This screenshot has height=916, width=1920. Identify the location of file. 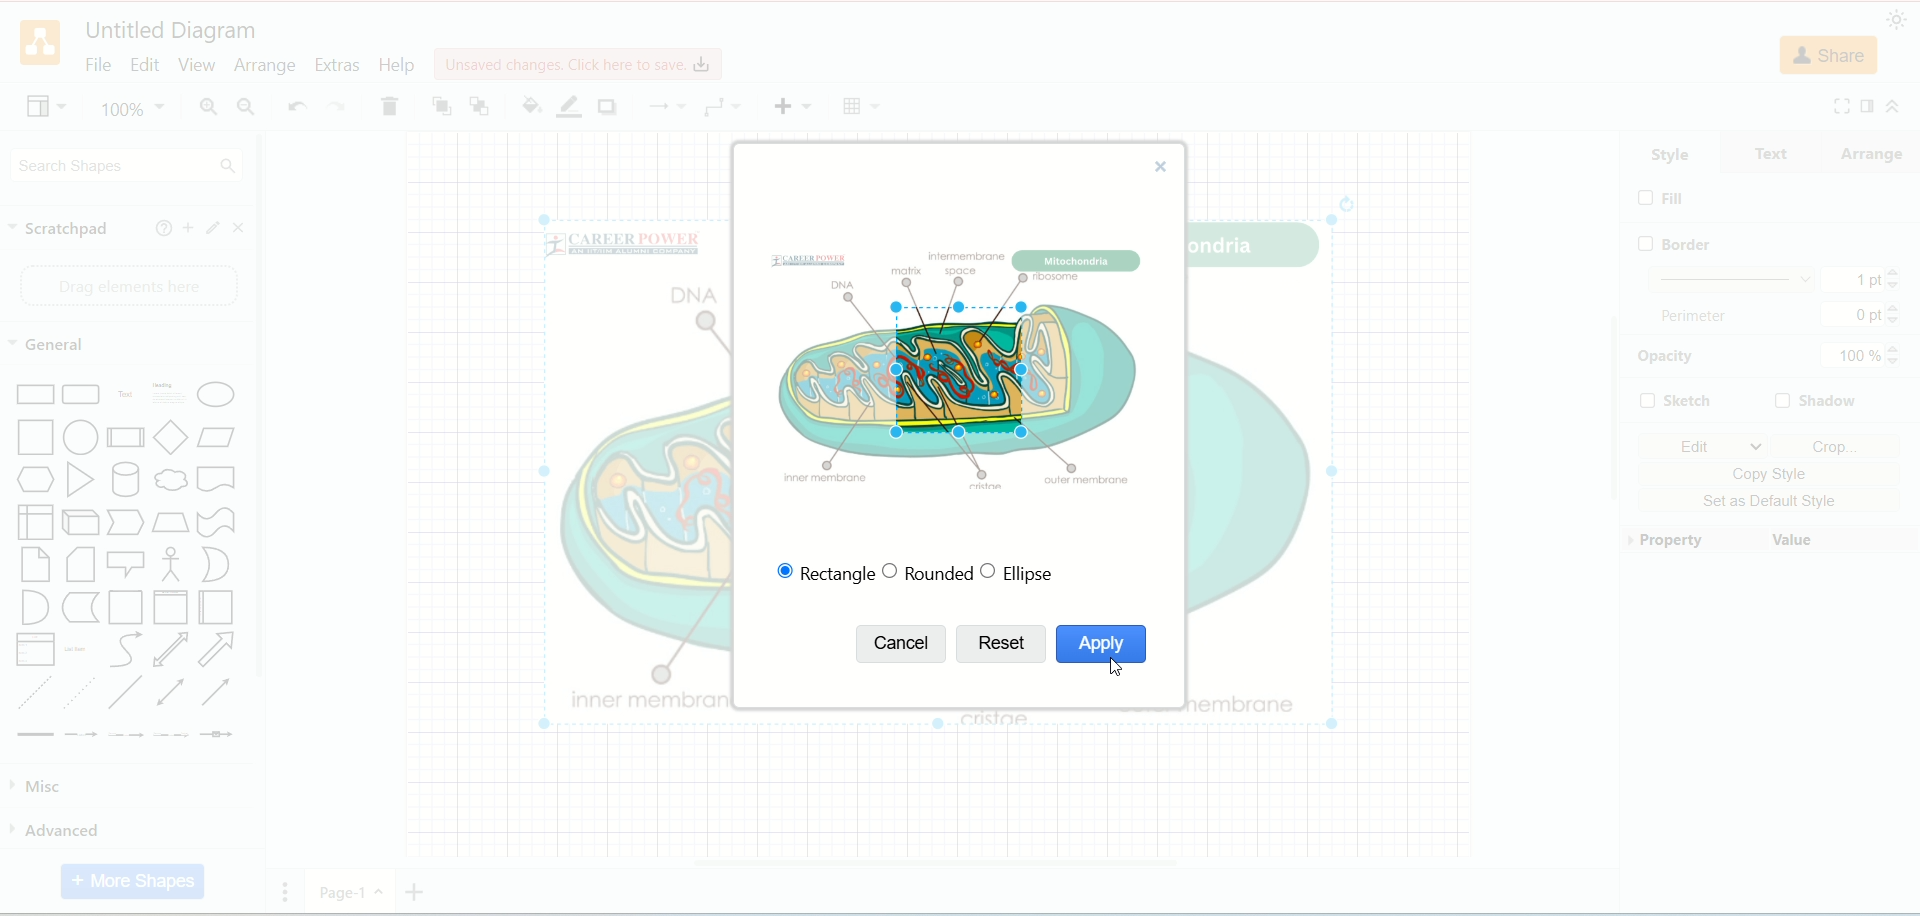
(97, 64).